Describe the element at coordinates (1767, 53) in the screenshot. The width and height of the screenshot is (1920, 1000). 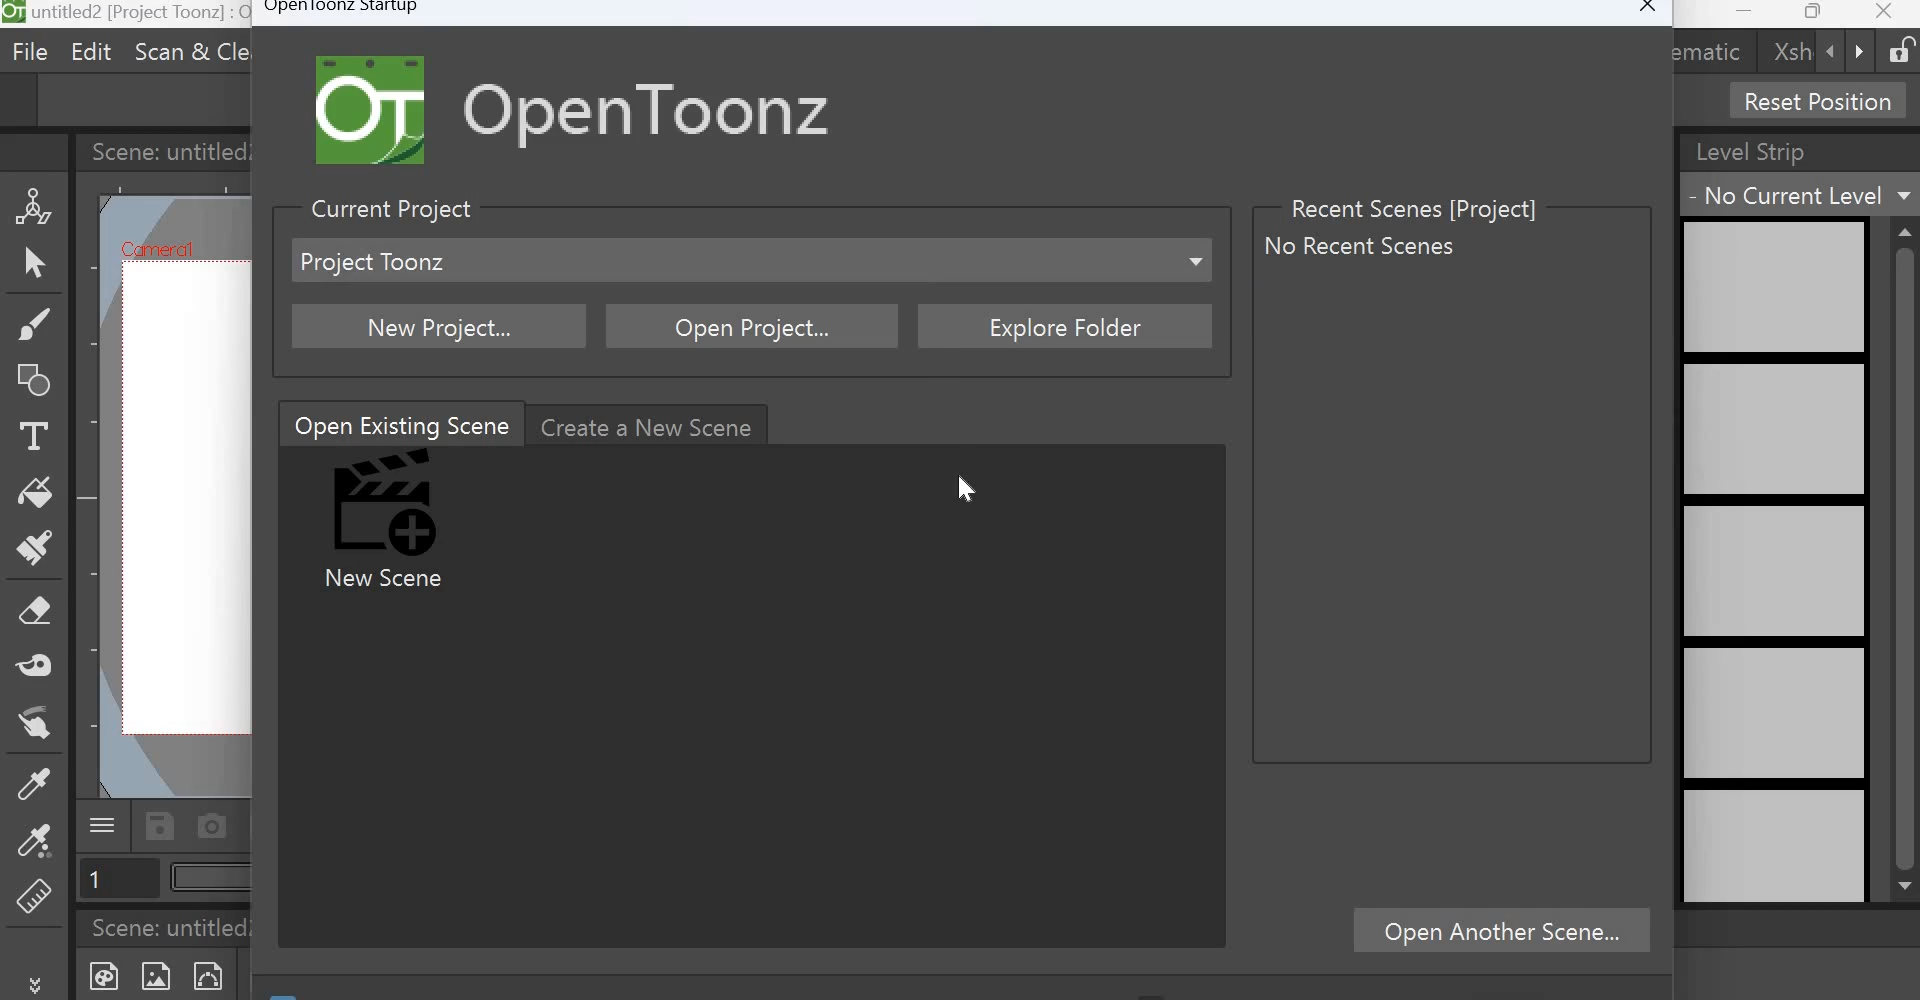
I see `xsh` at that location.